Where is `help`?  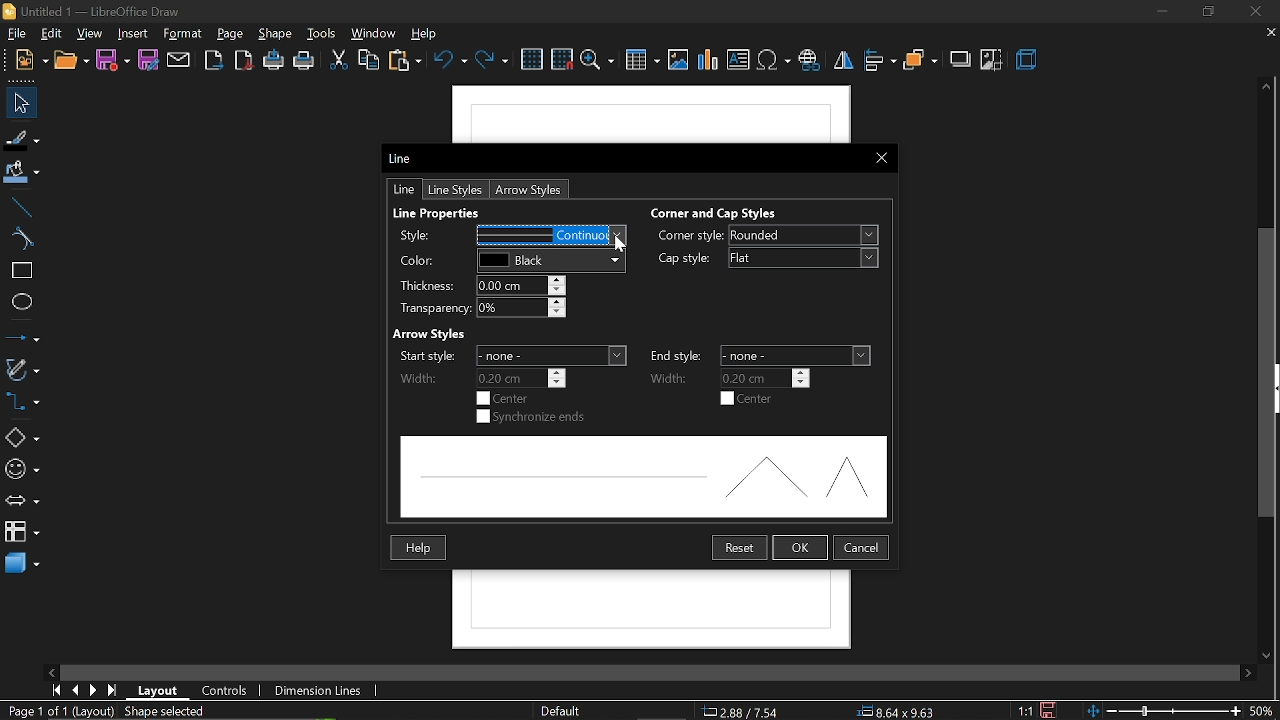 help is located at coordinates (424, 32).